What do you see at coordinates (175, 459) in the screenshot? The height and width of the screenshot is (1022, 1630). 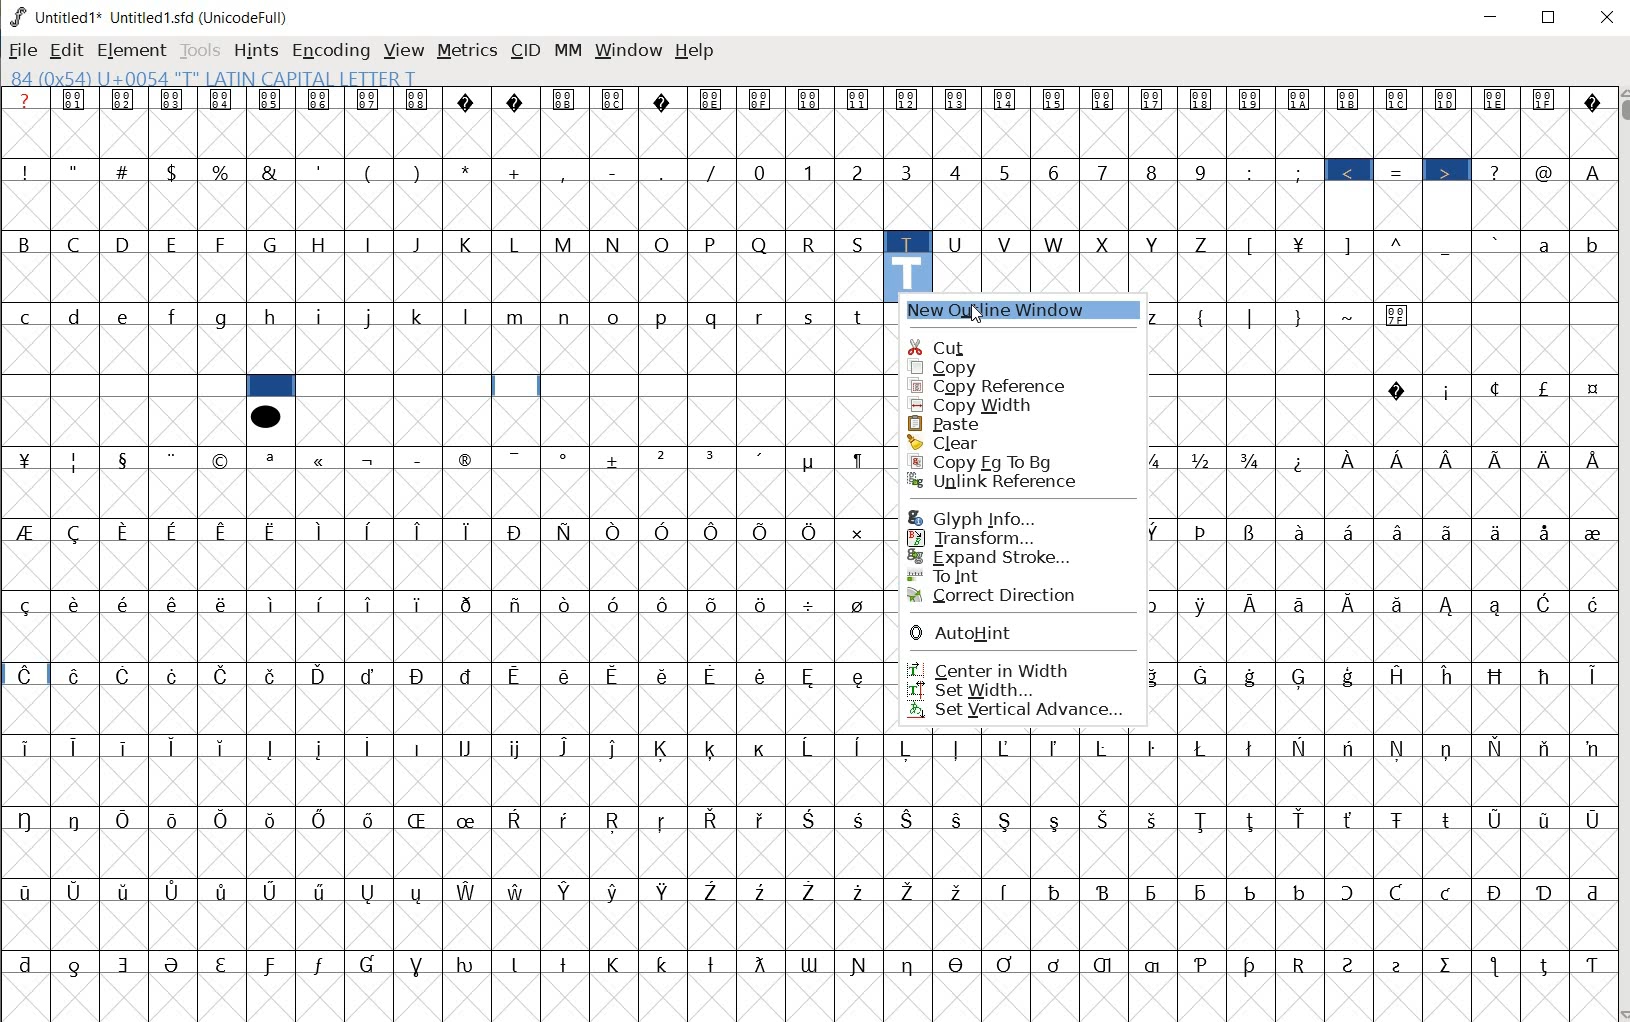 I see `Symbol` at bounding box center [175, 459].